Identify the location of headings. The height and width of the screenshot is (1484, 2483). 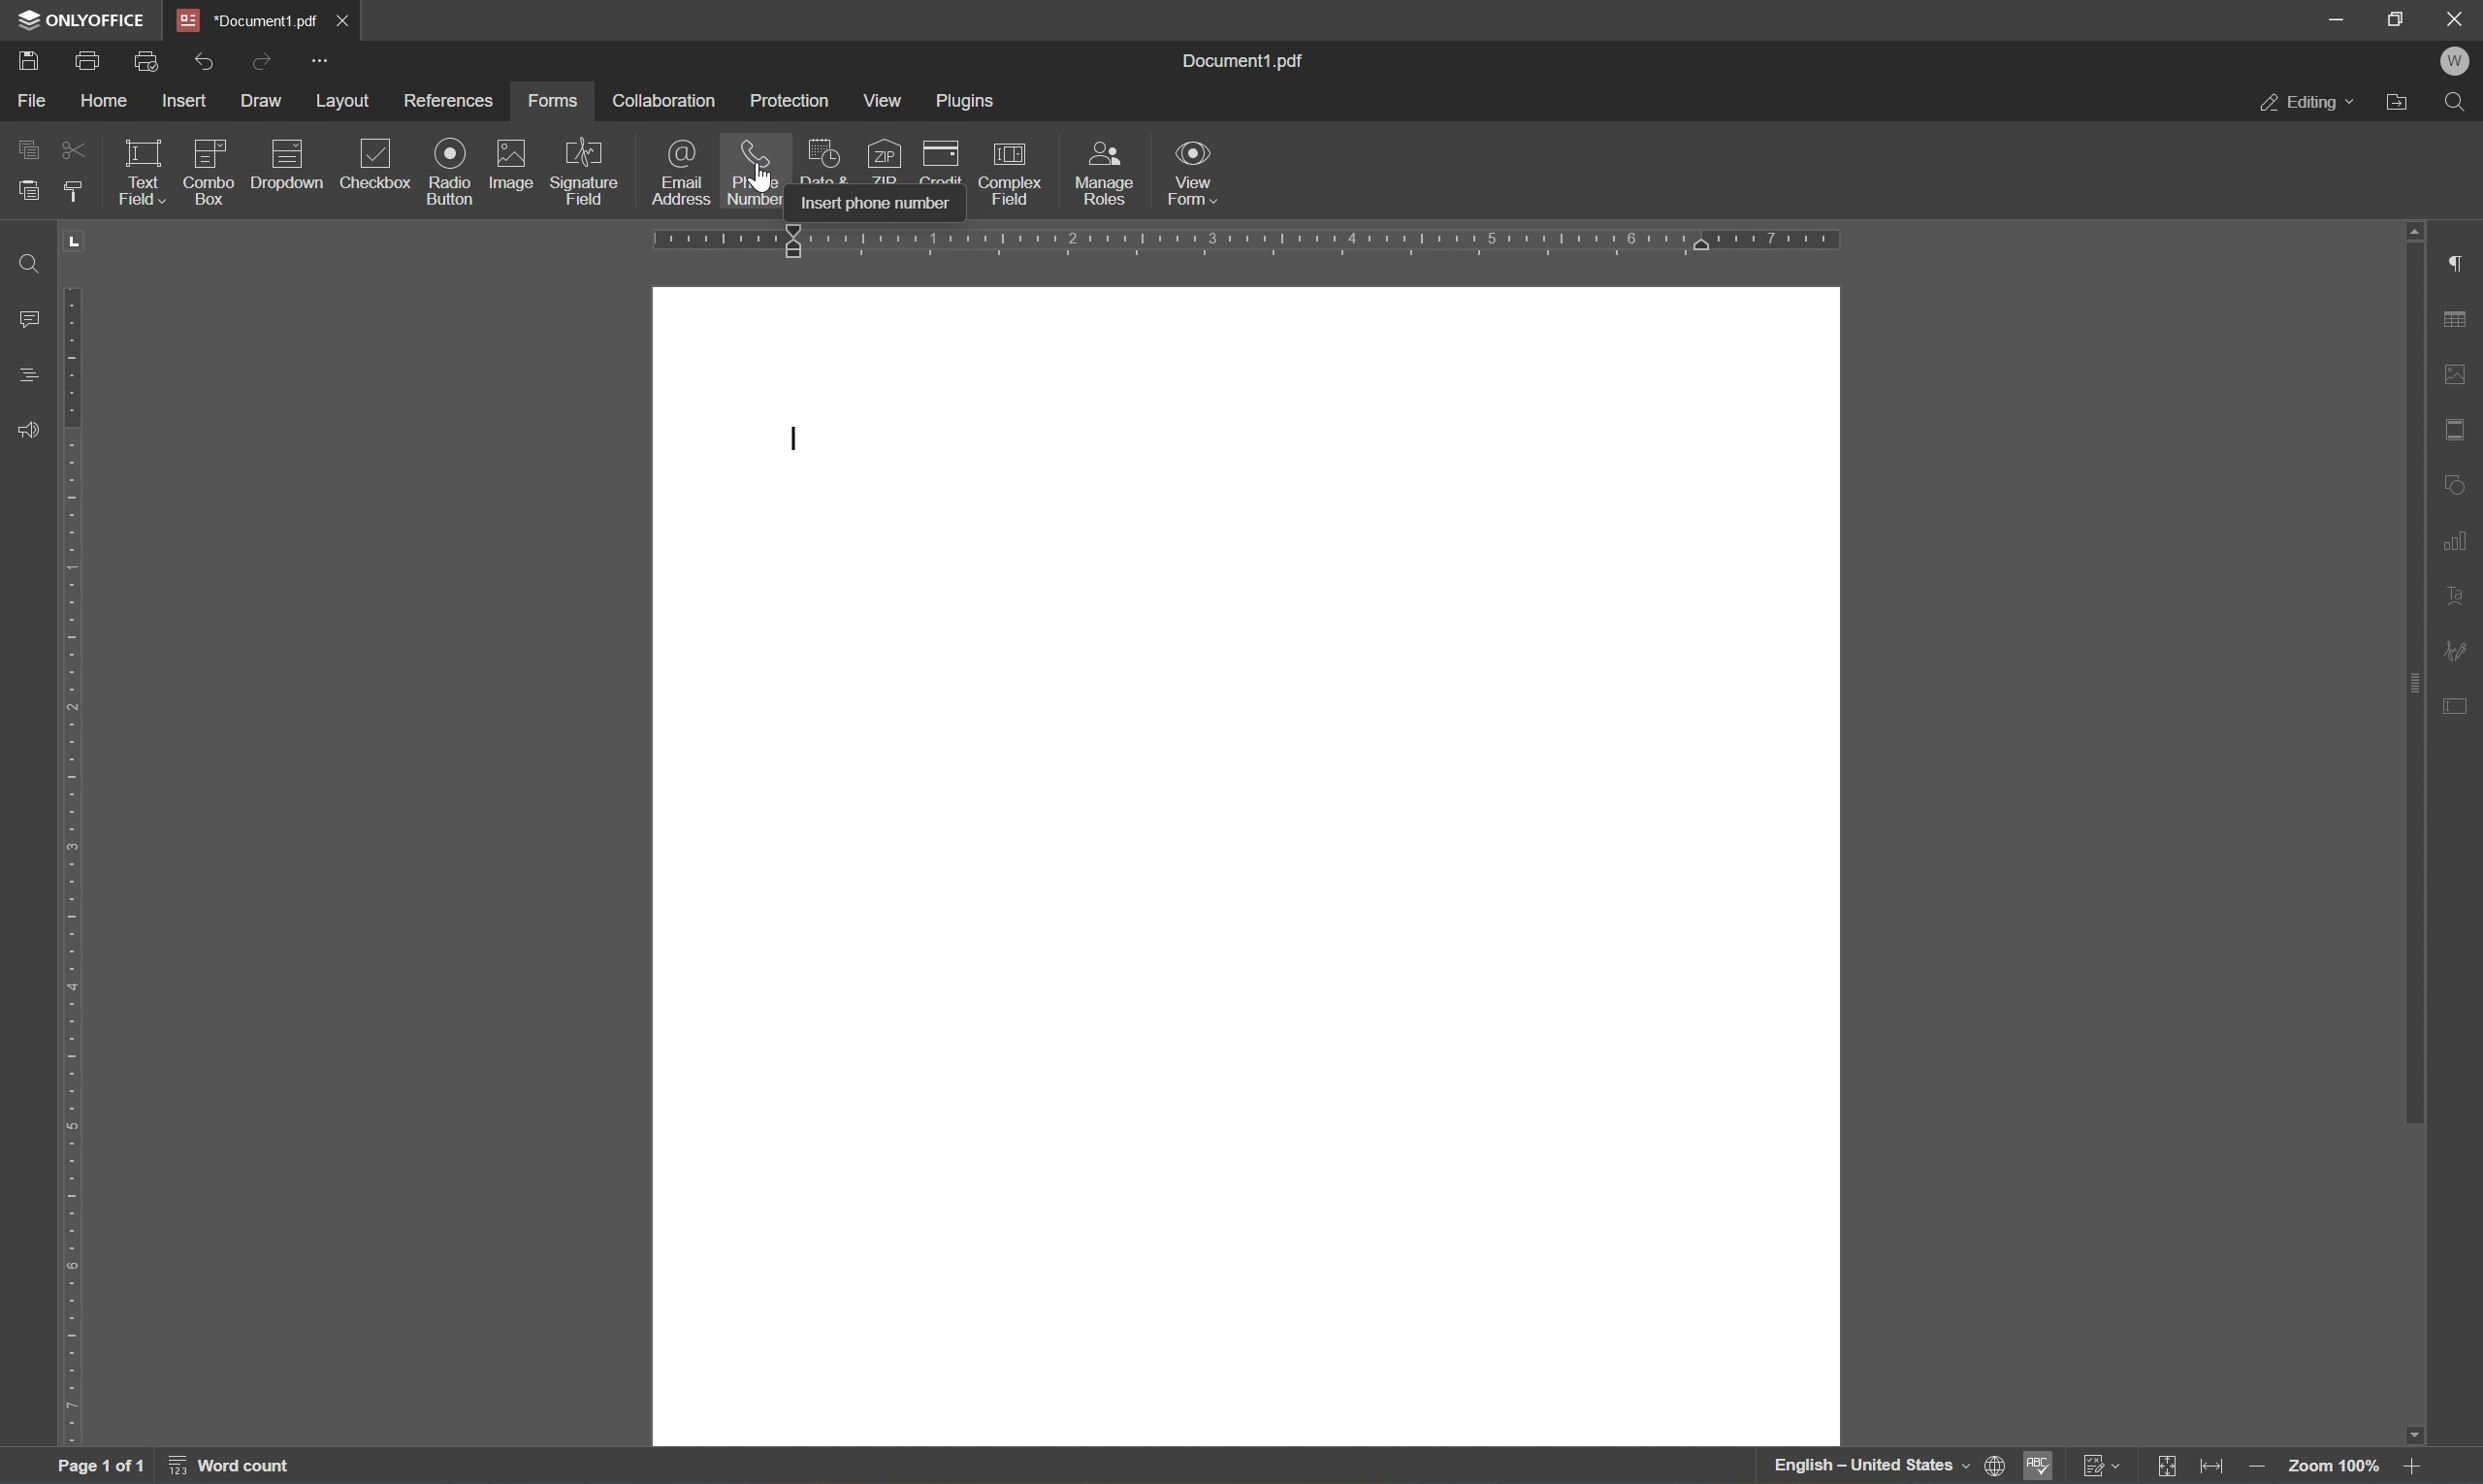
(24, 371).